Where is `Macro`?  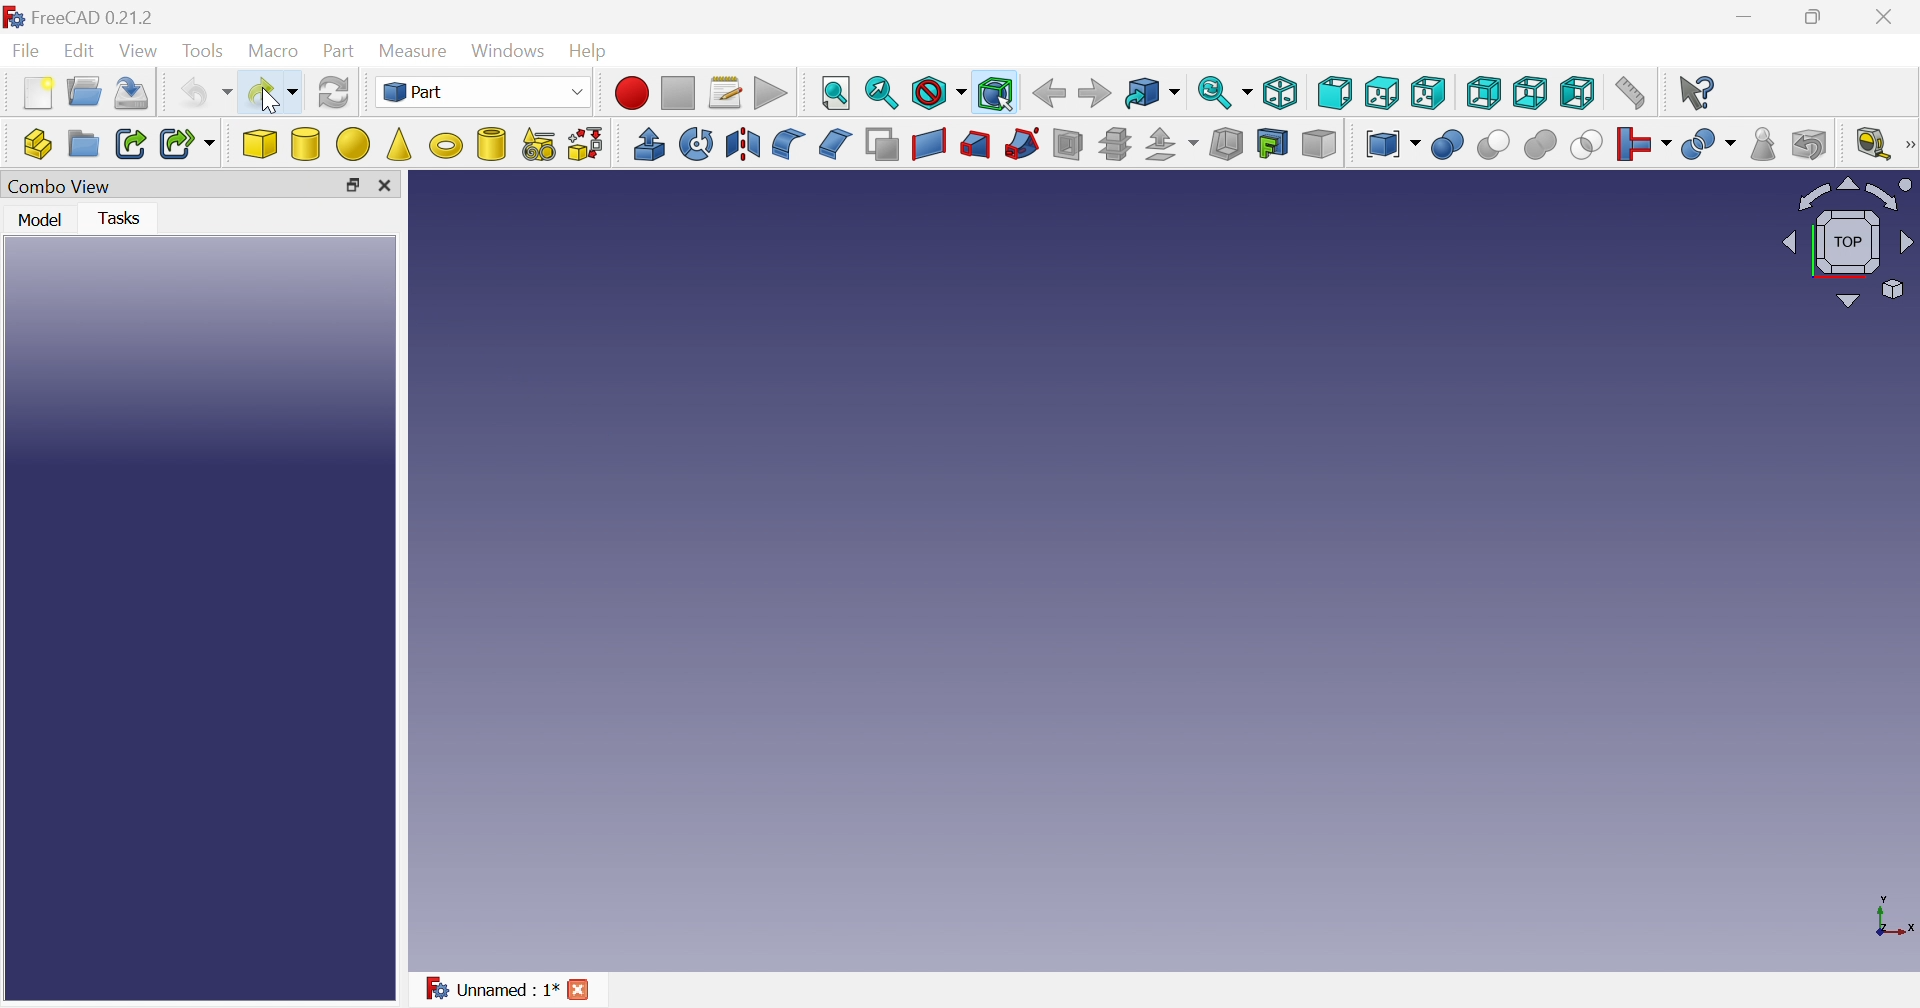
Macro is located at coordinates (273, 53).